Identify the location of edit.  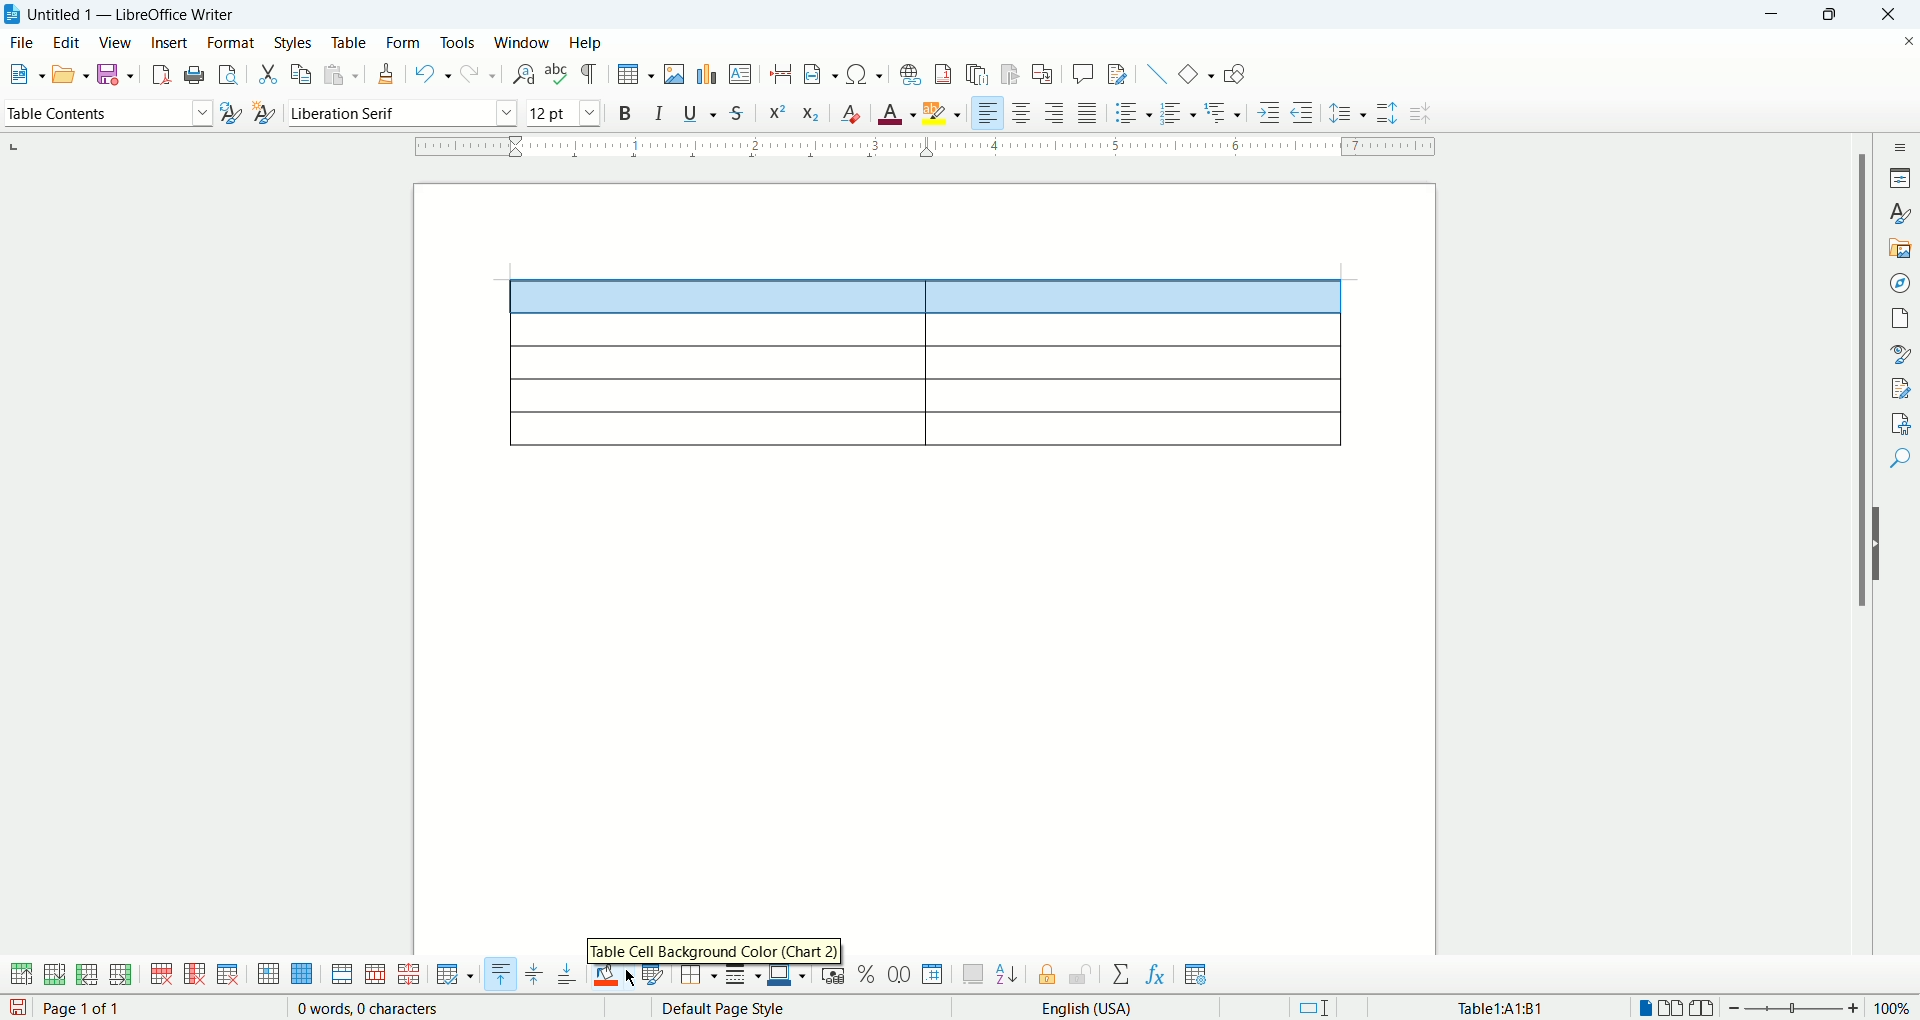
(65, 42).